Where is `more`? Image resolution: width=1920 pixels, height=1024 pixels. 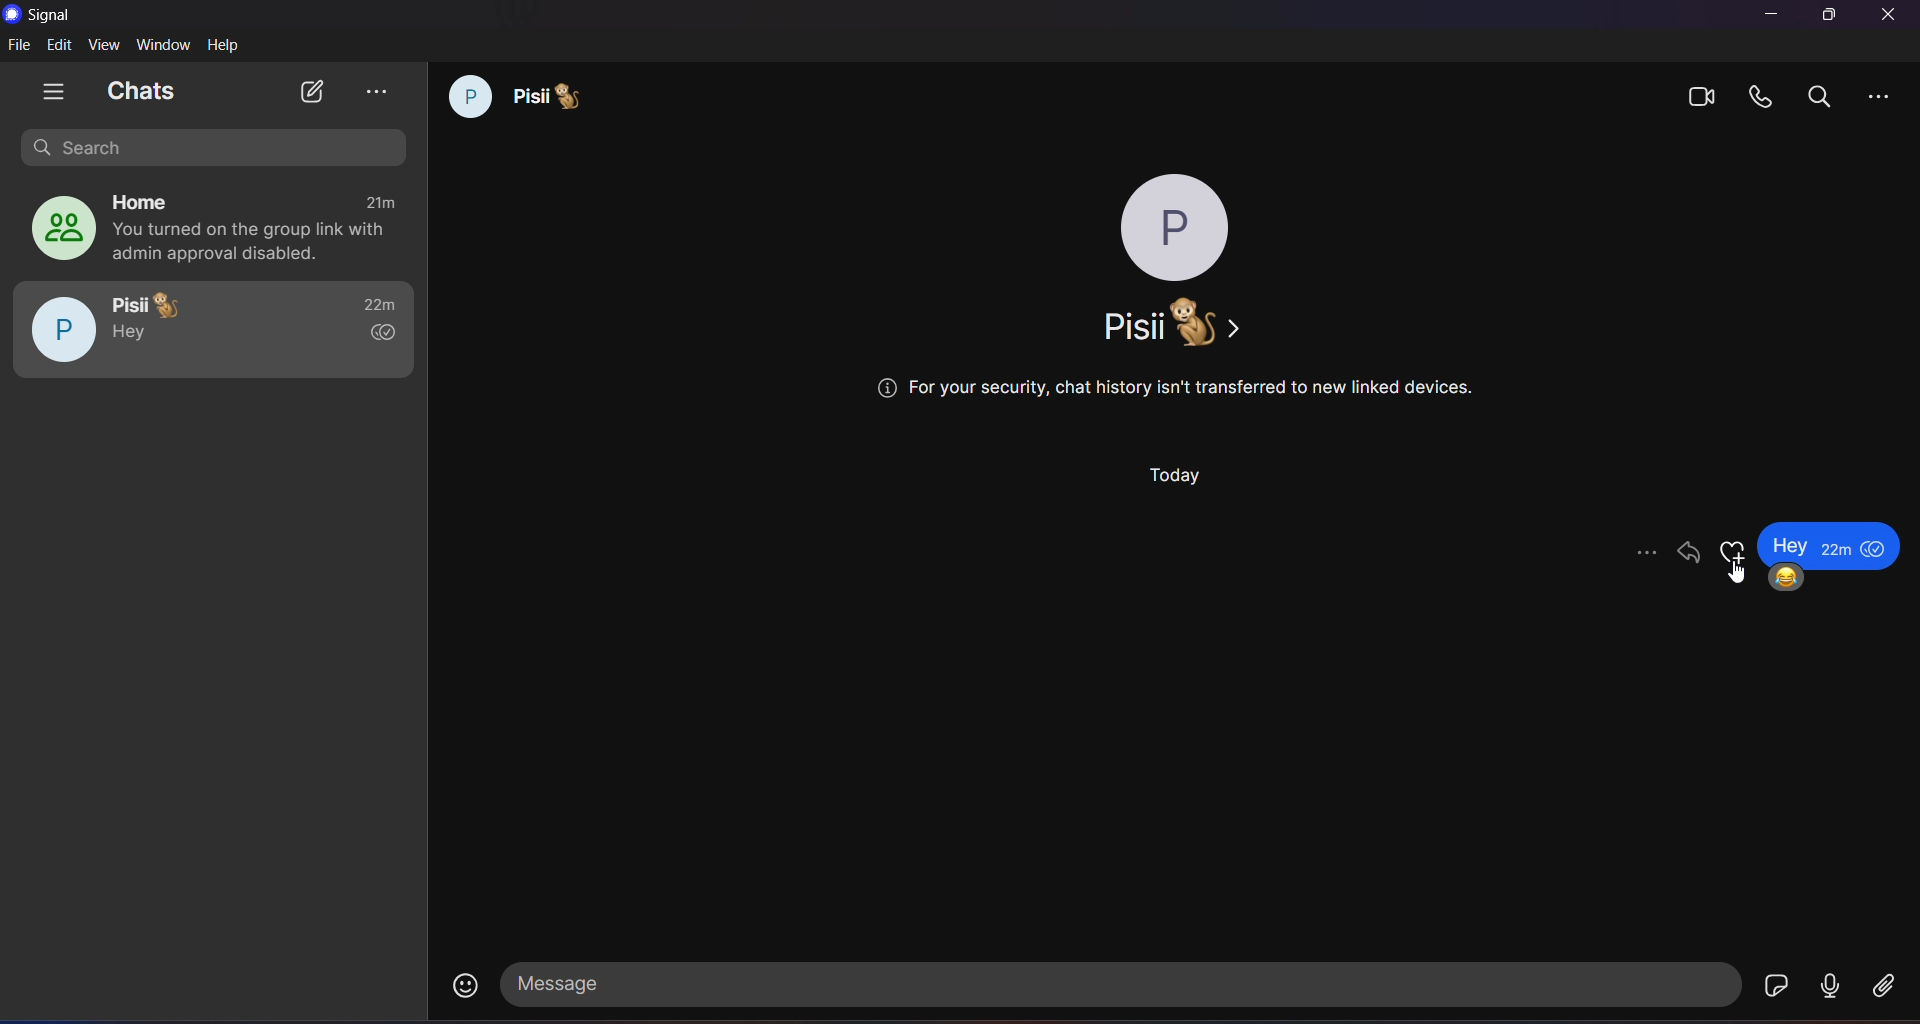
more is located at coordinates (1644, 551).